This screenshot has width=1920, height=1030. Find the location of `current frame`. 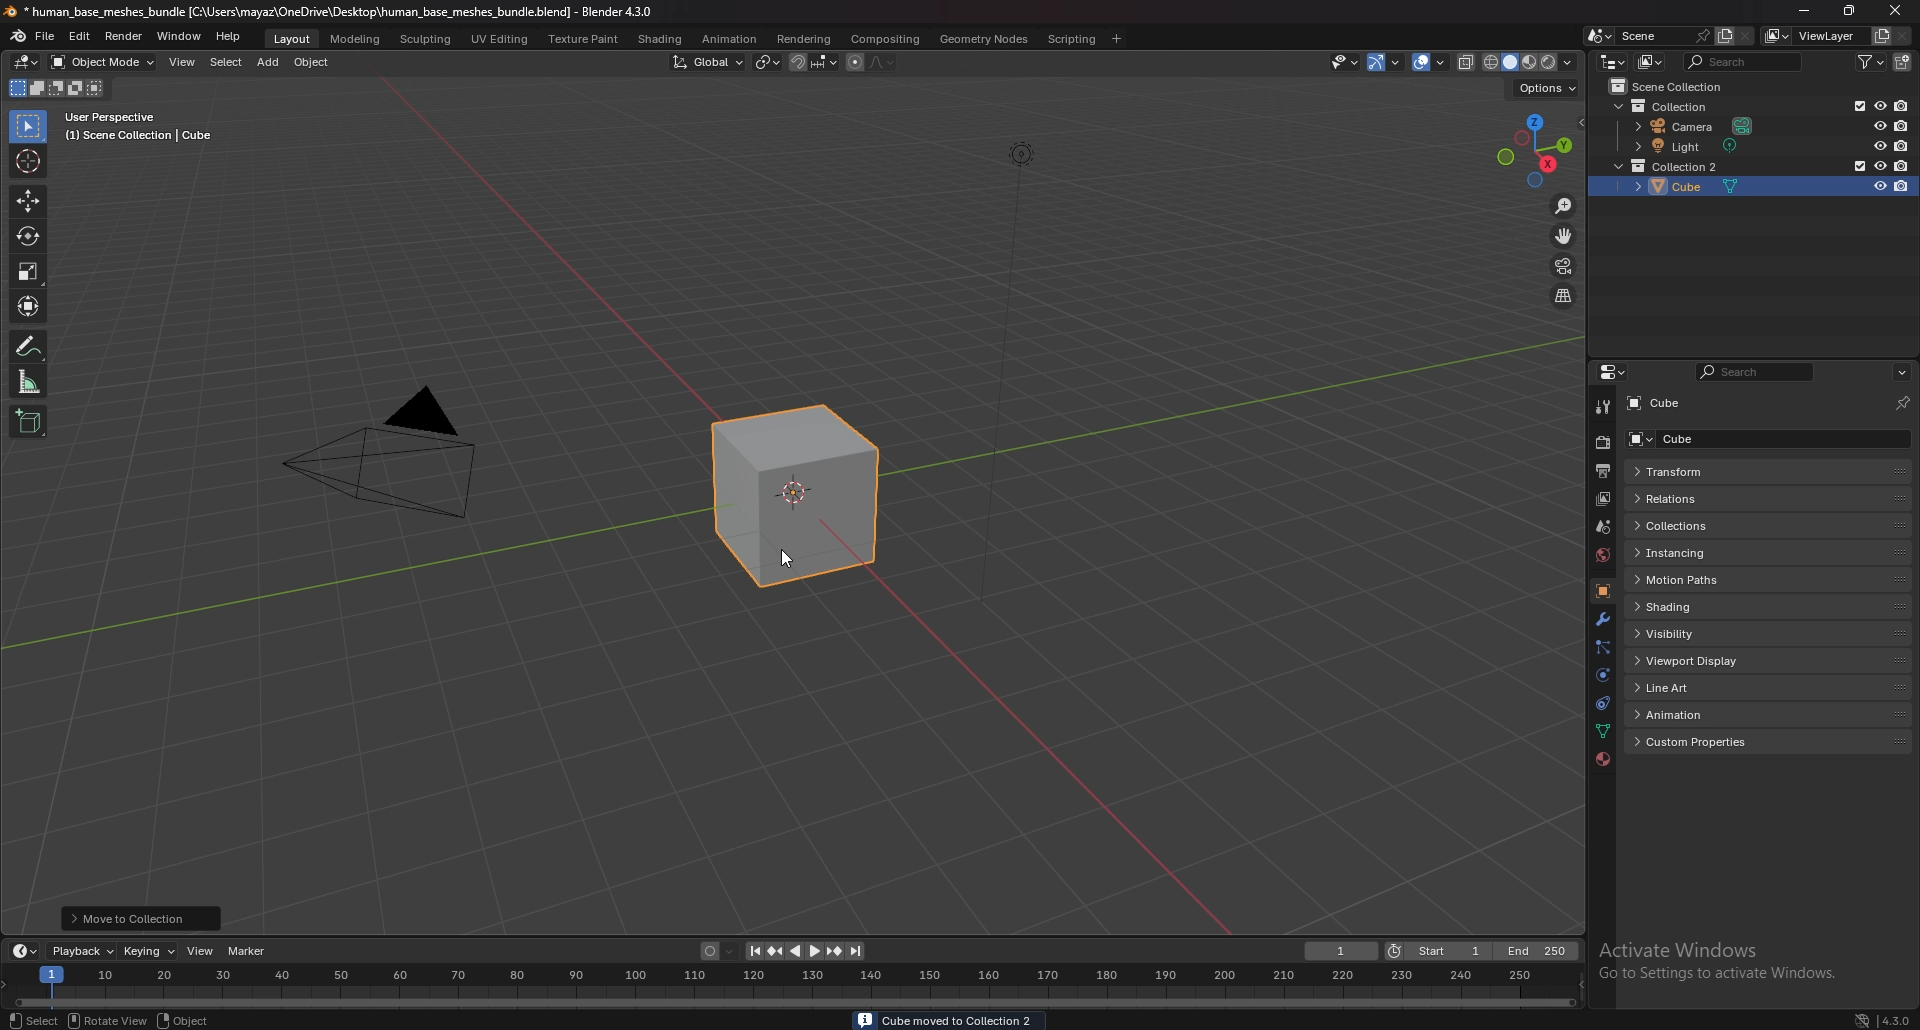

current frame is located at coordinates (1340, 952).